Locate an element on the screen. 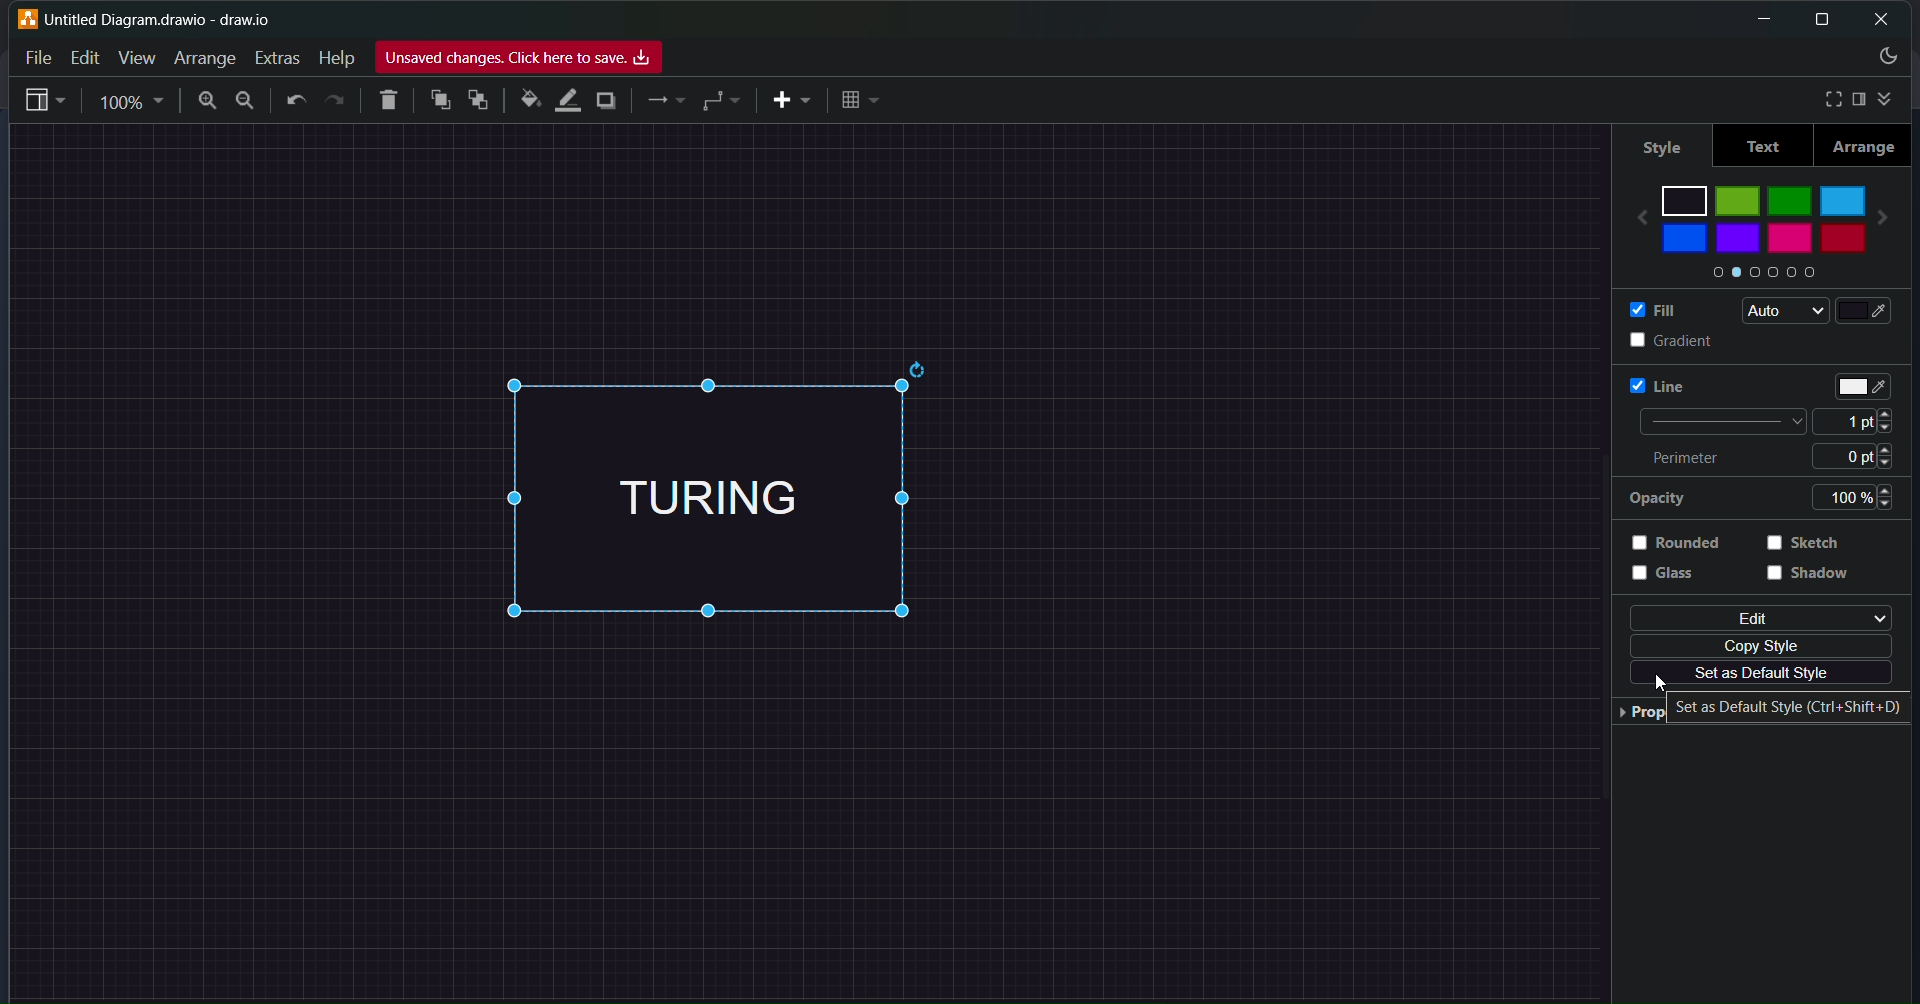  delete is located at coordinates (391, 97).